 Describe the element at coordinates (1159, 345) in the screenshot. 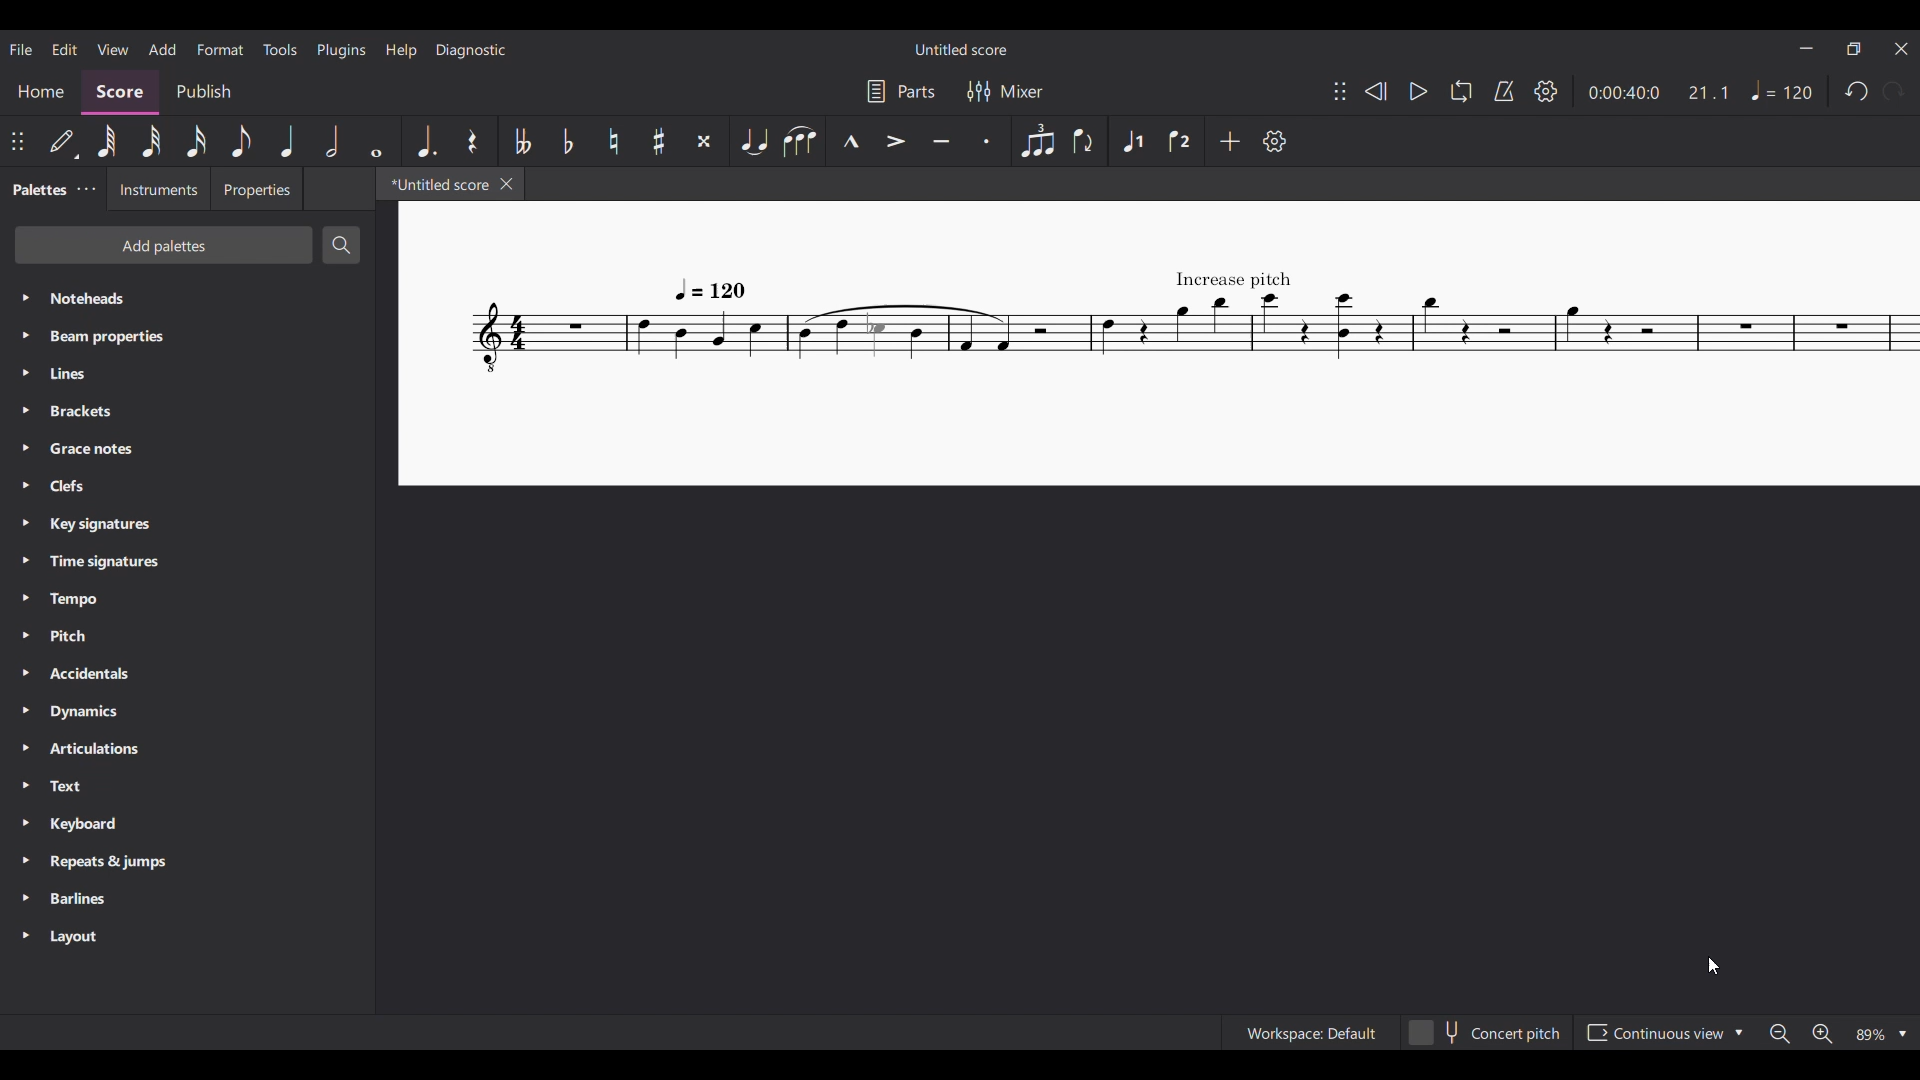

I see `Page view changed to horizontal, landscape` at that location.